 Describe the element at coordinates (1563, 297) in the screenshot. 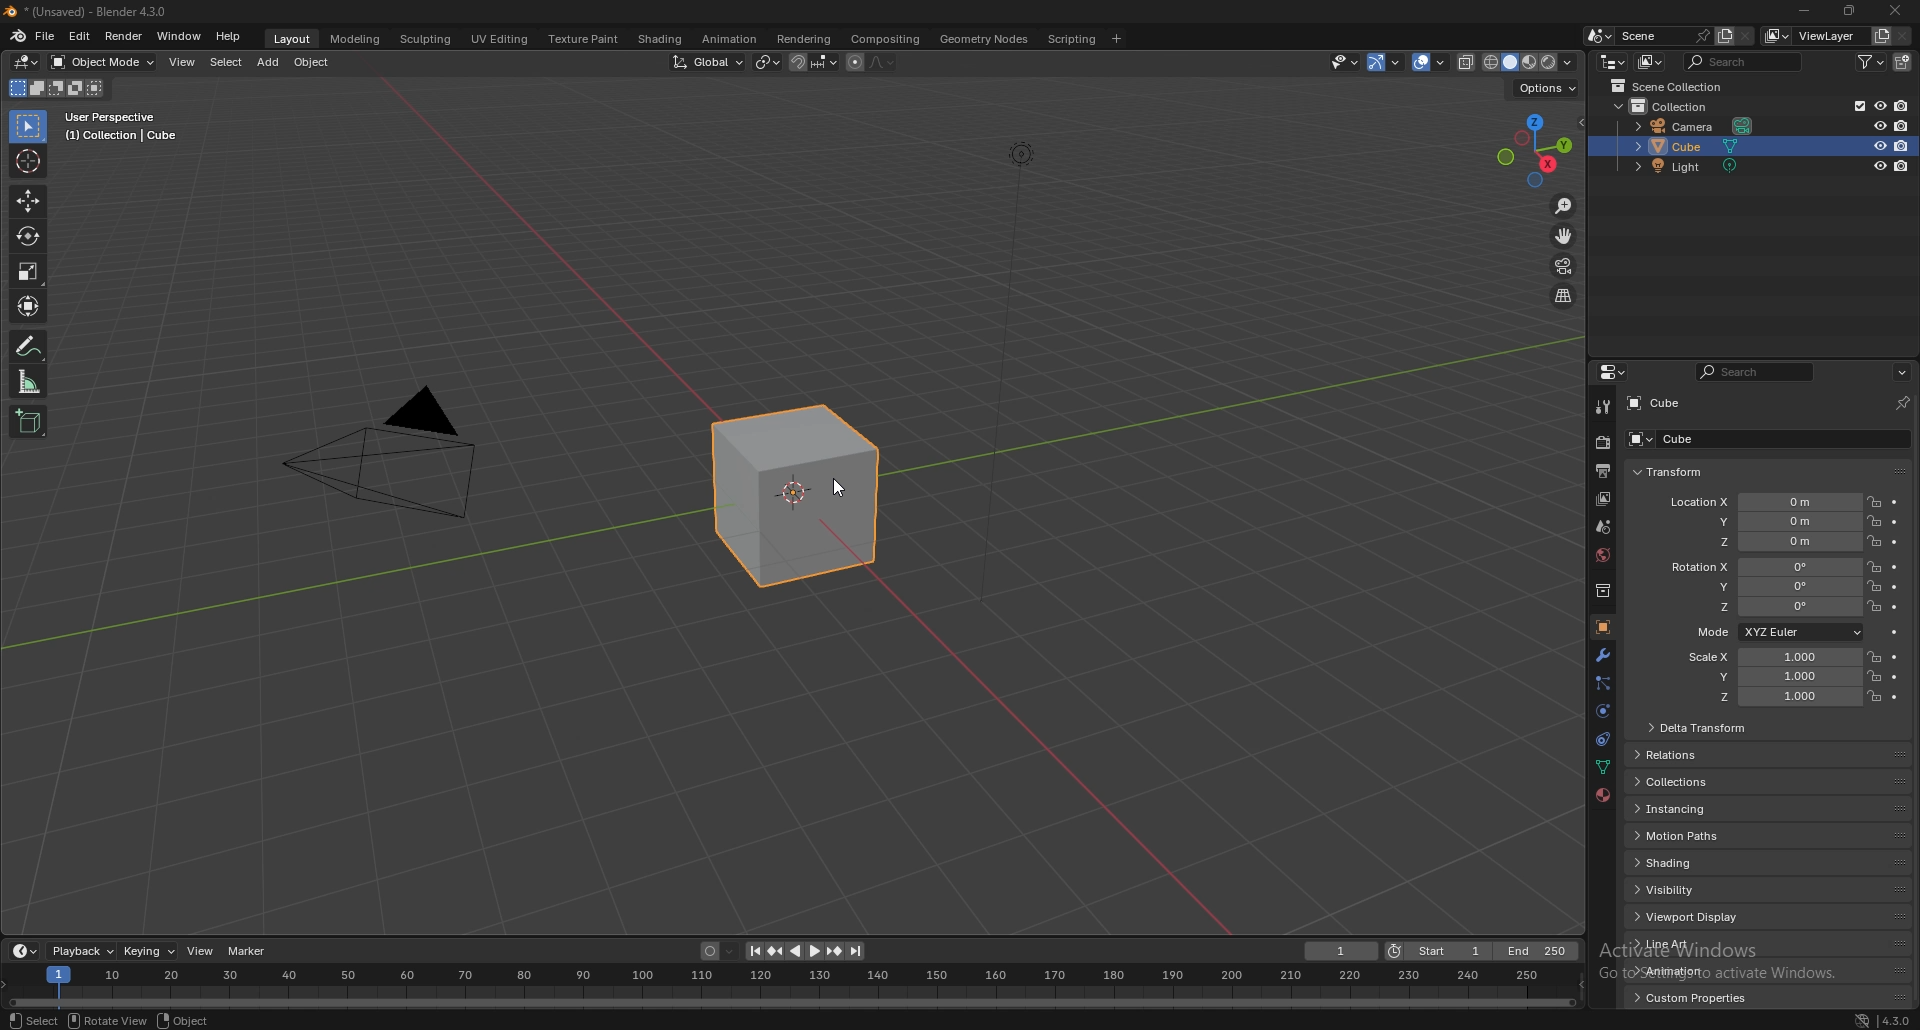

I see `switch to perspective/orthographic` at that location.